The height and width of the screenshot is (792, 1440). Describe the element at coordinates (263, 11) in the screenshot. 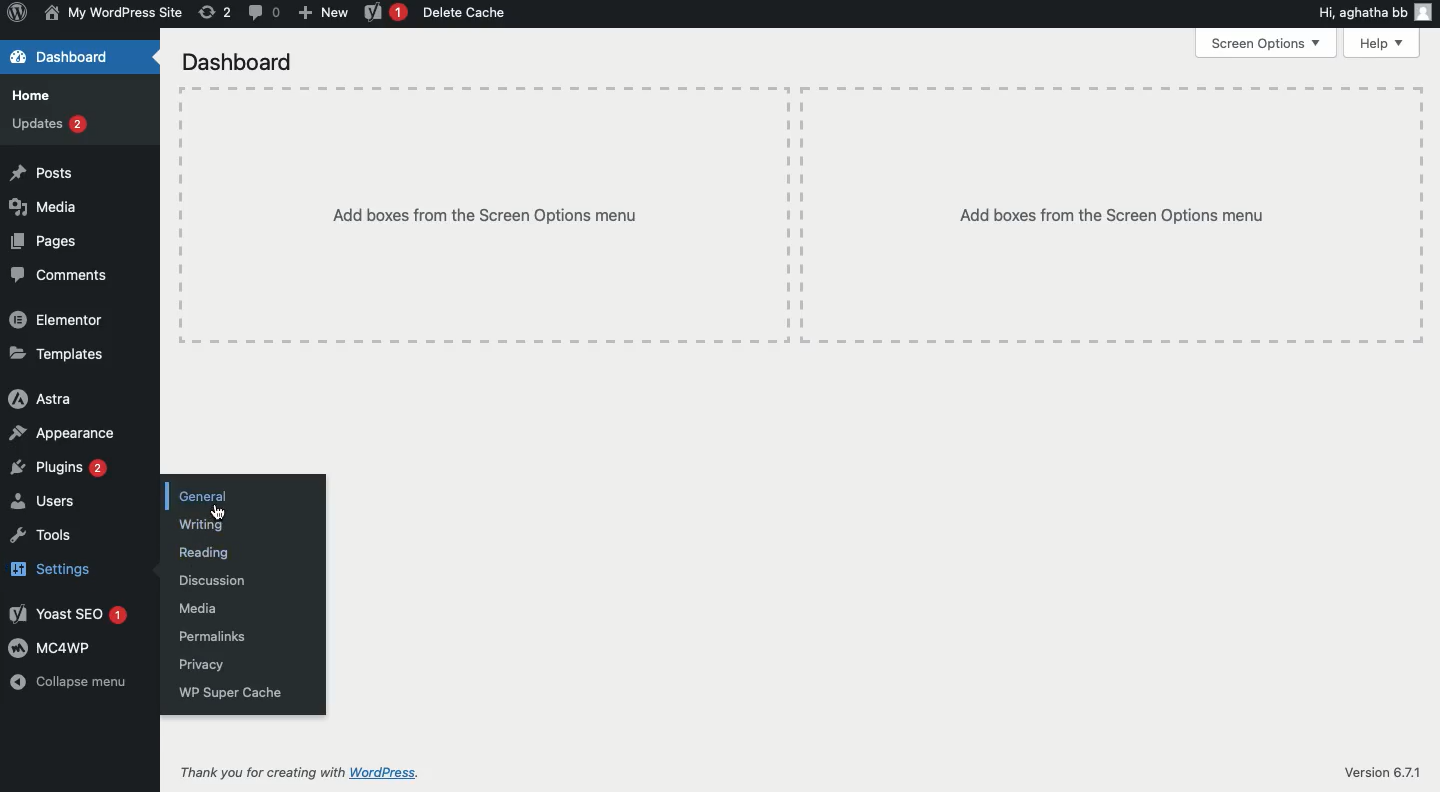

I see `Comment (0)` at that location.